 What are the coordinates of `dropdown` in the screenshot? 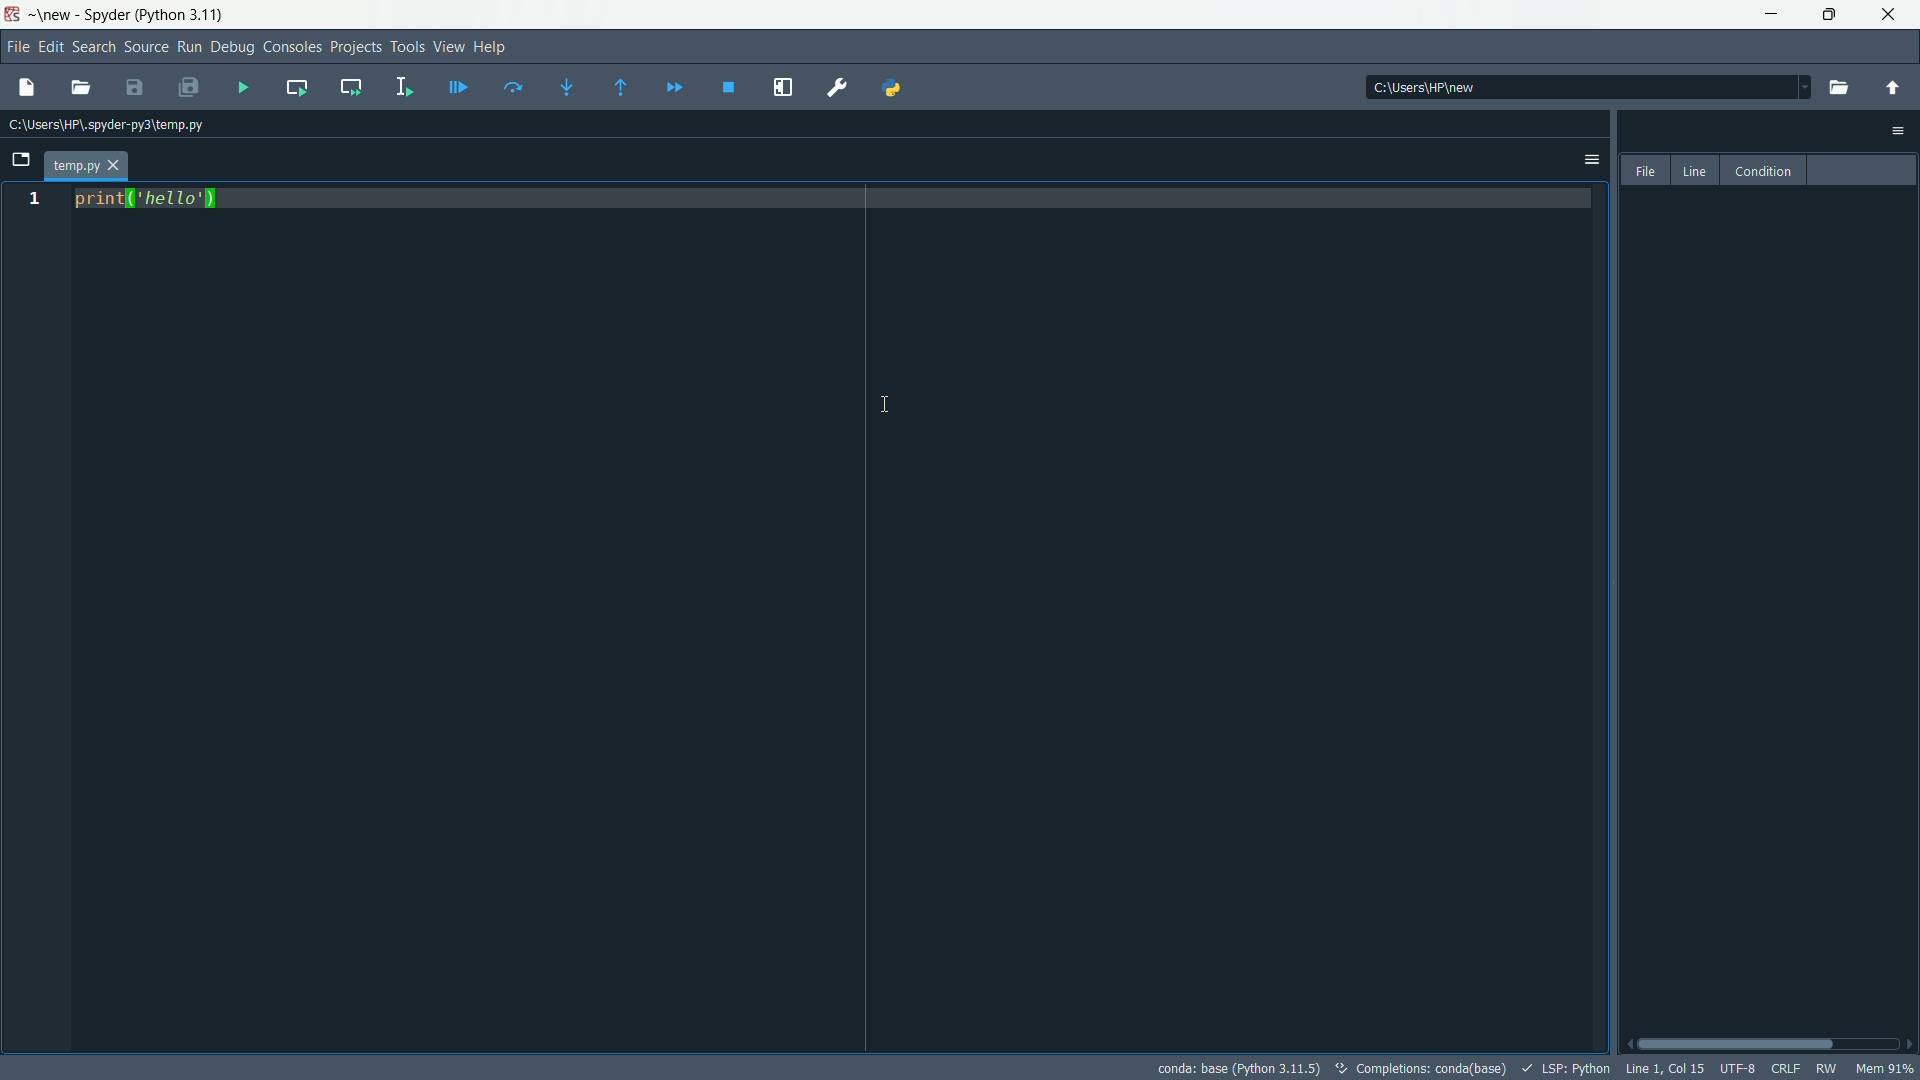 It's located at (1795, 85).